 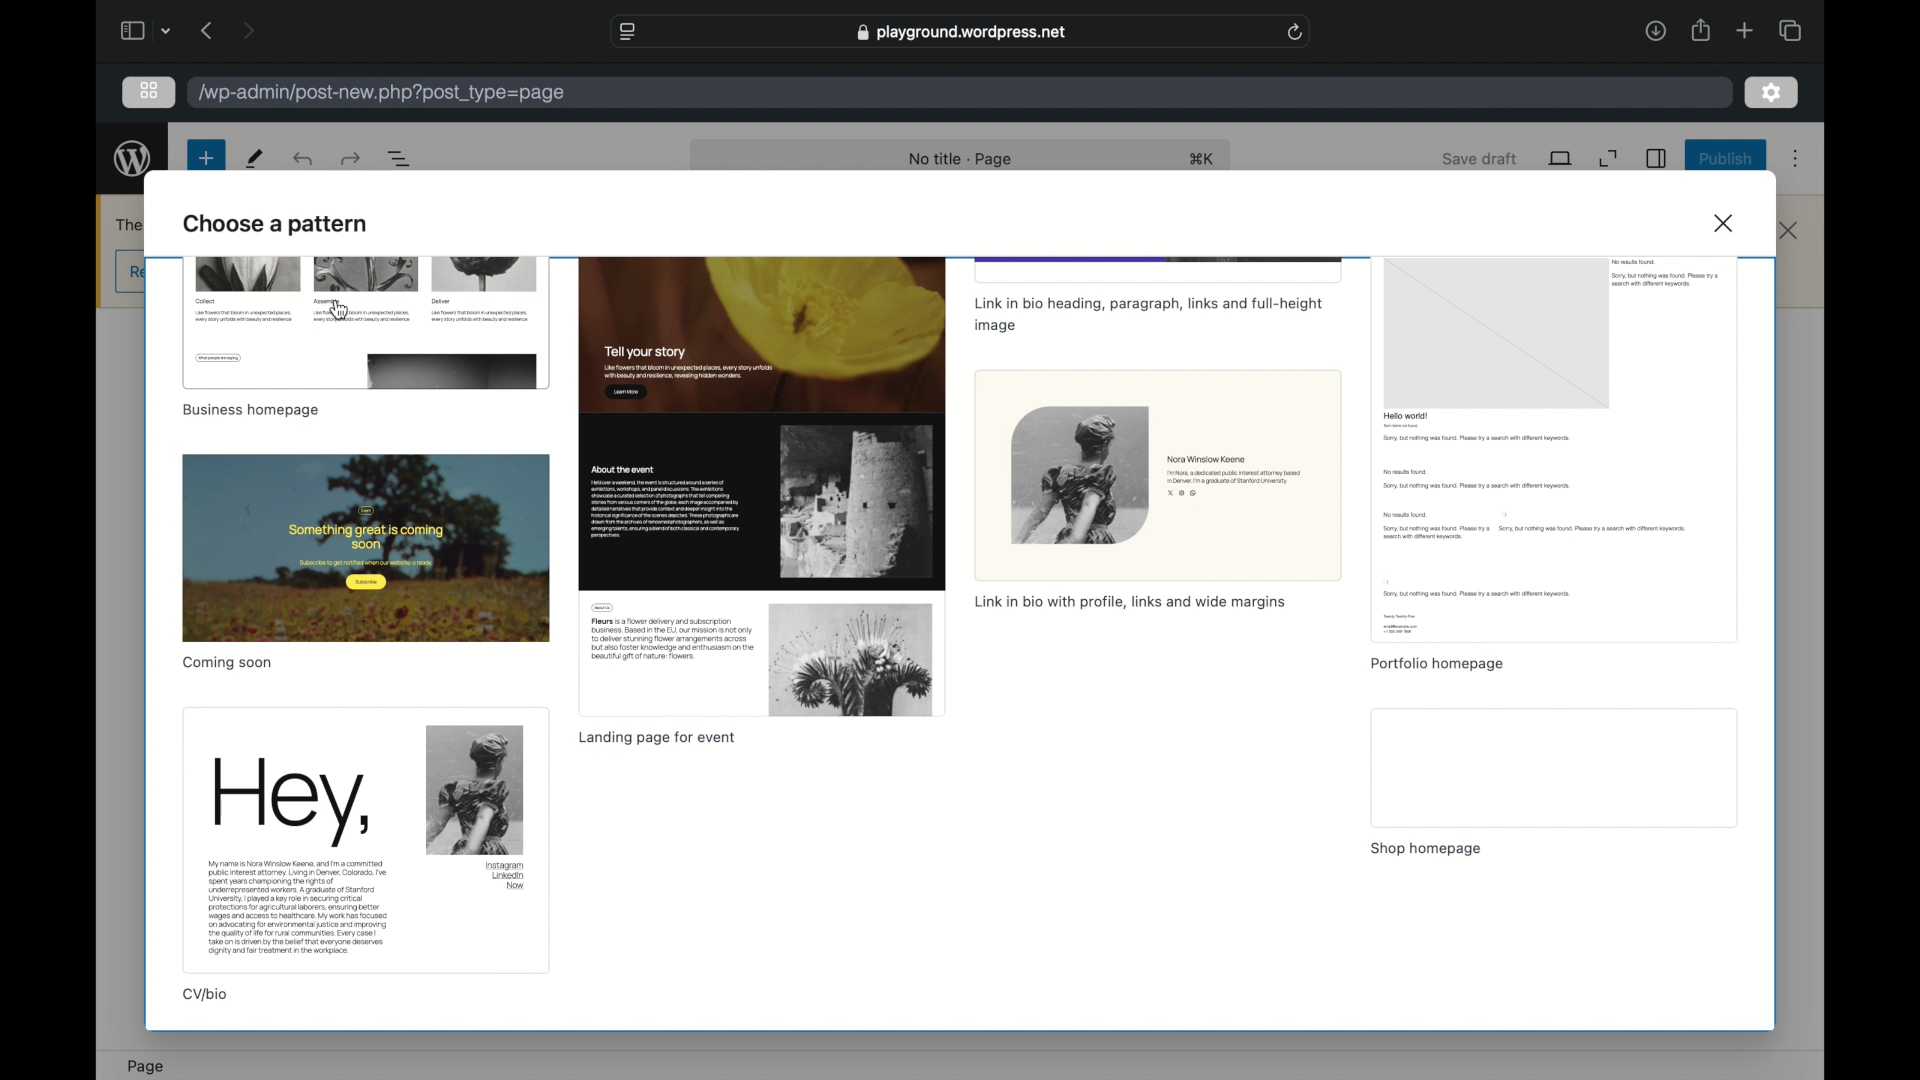 I want to click on previous page, so click(x=205, y=30).